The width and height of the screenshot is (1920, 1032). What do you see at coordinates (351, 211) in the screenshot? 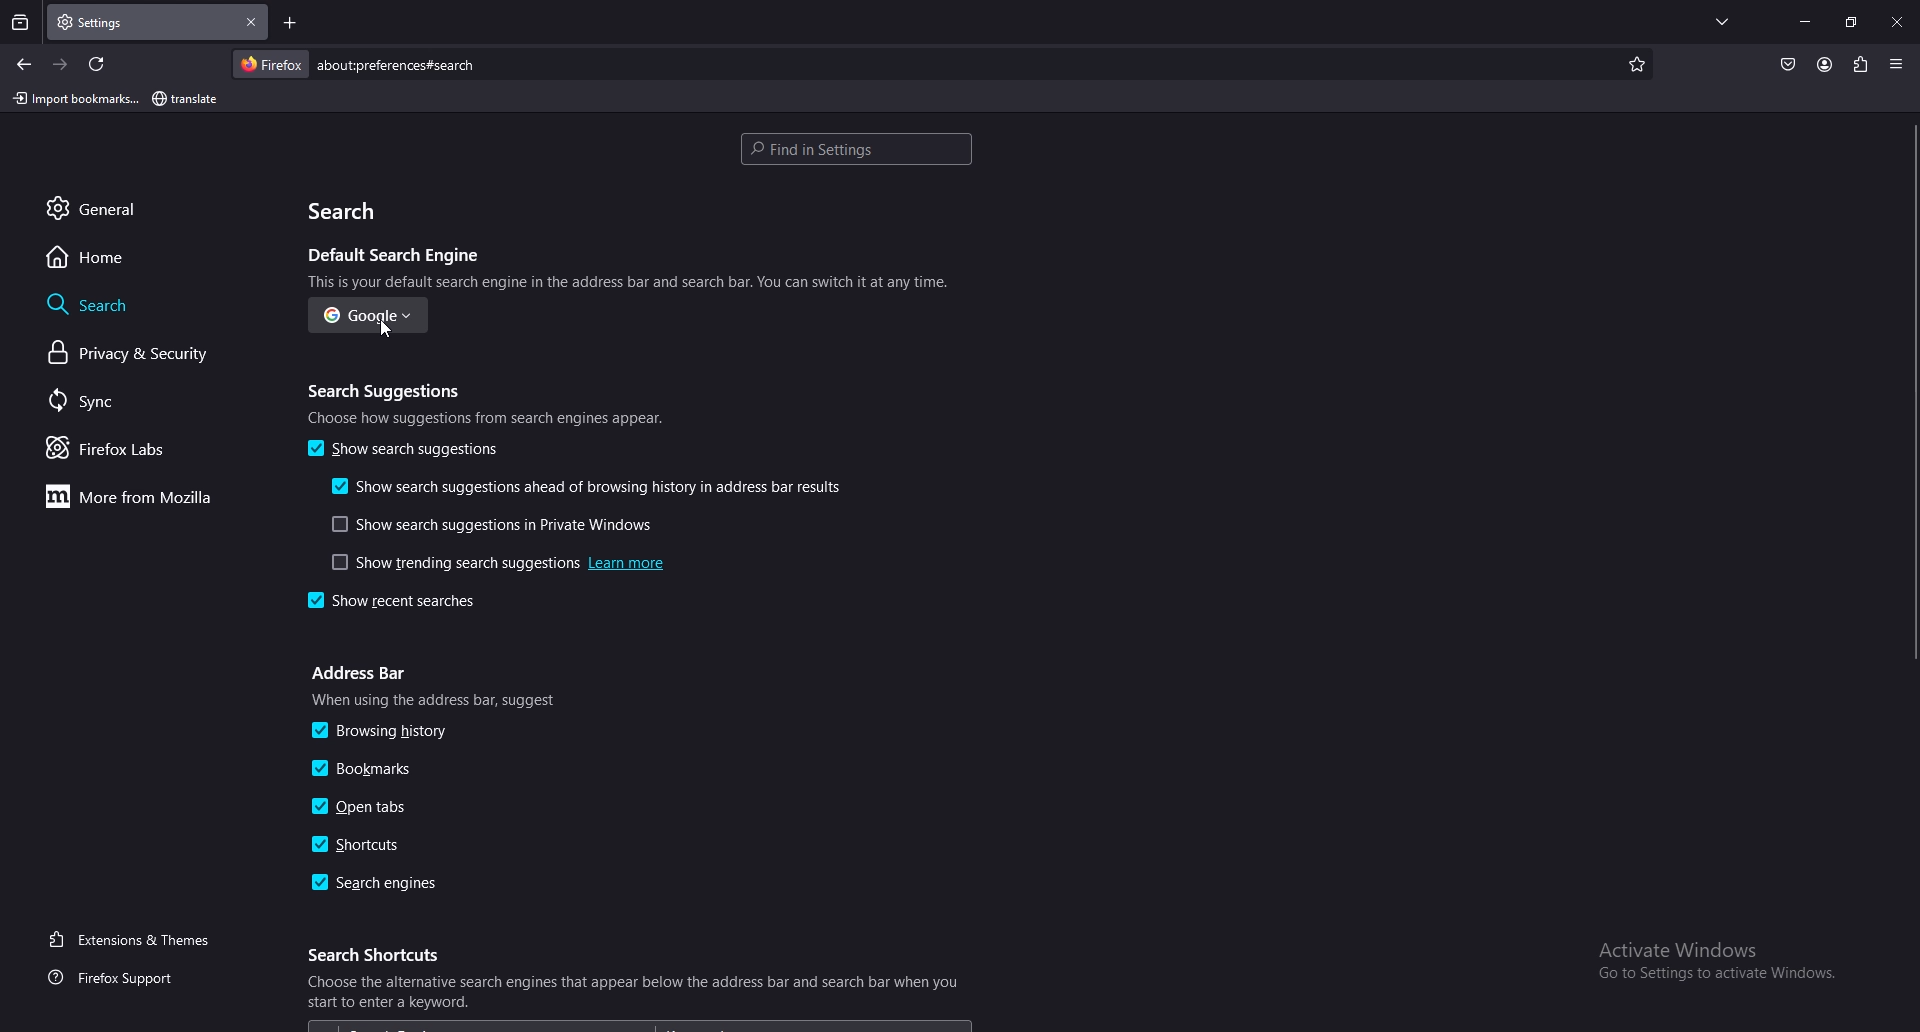
I see `search` at bounding box center [351, 211].